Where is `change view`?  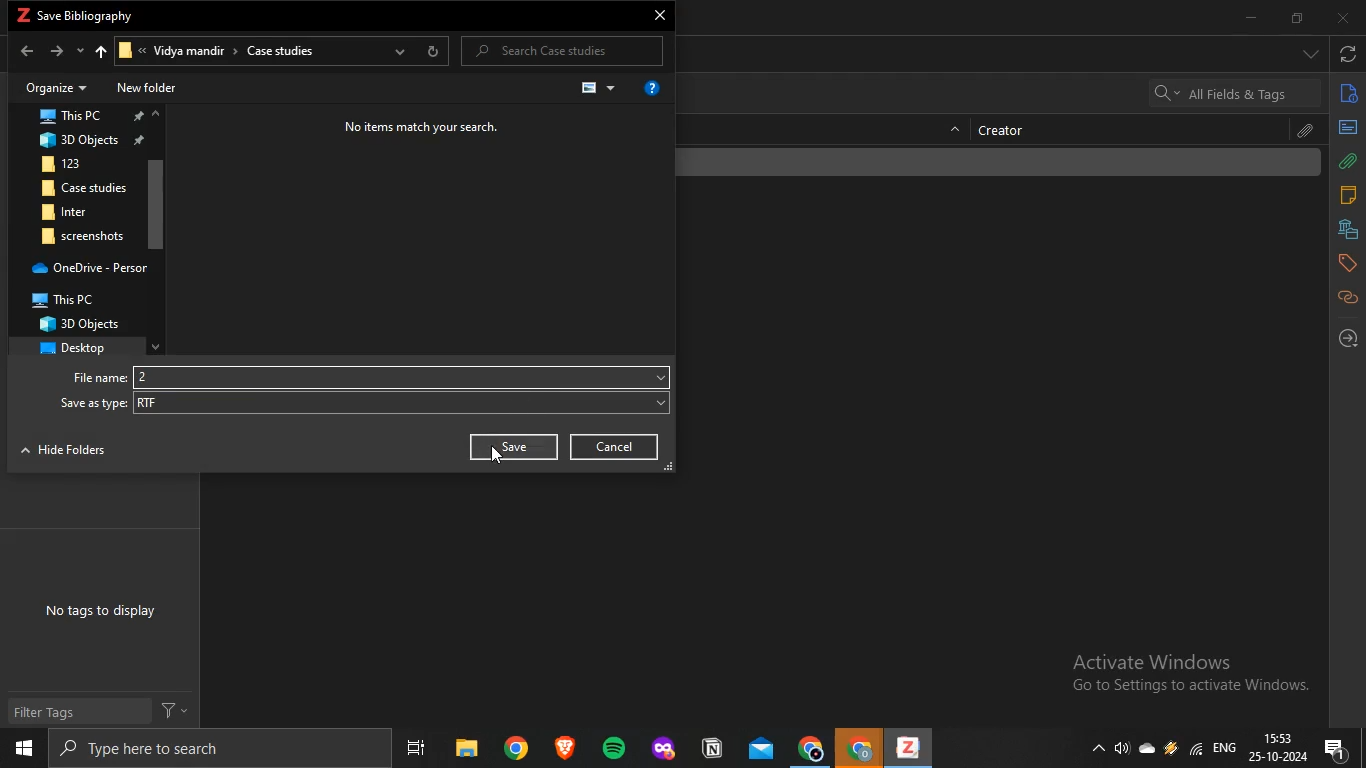
change view is located at coordinates (602, 89).